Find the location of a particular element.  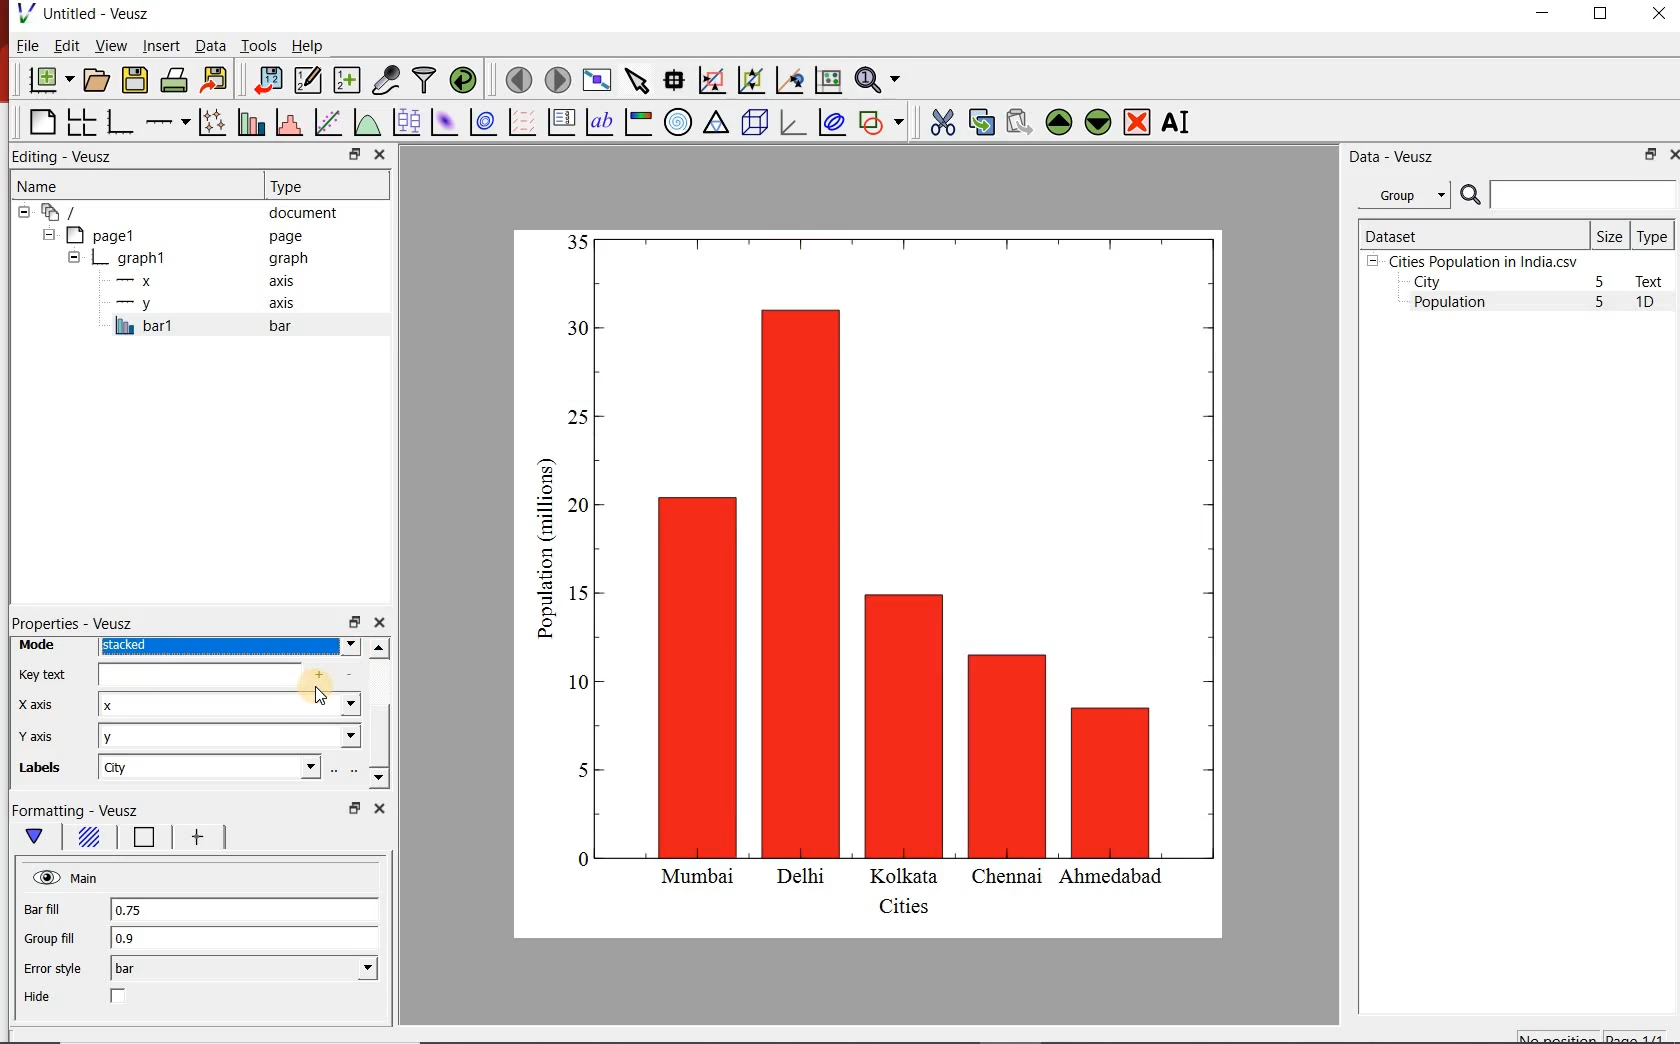

Fill is located at coordinates (88, 840).